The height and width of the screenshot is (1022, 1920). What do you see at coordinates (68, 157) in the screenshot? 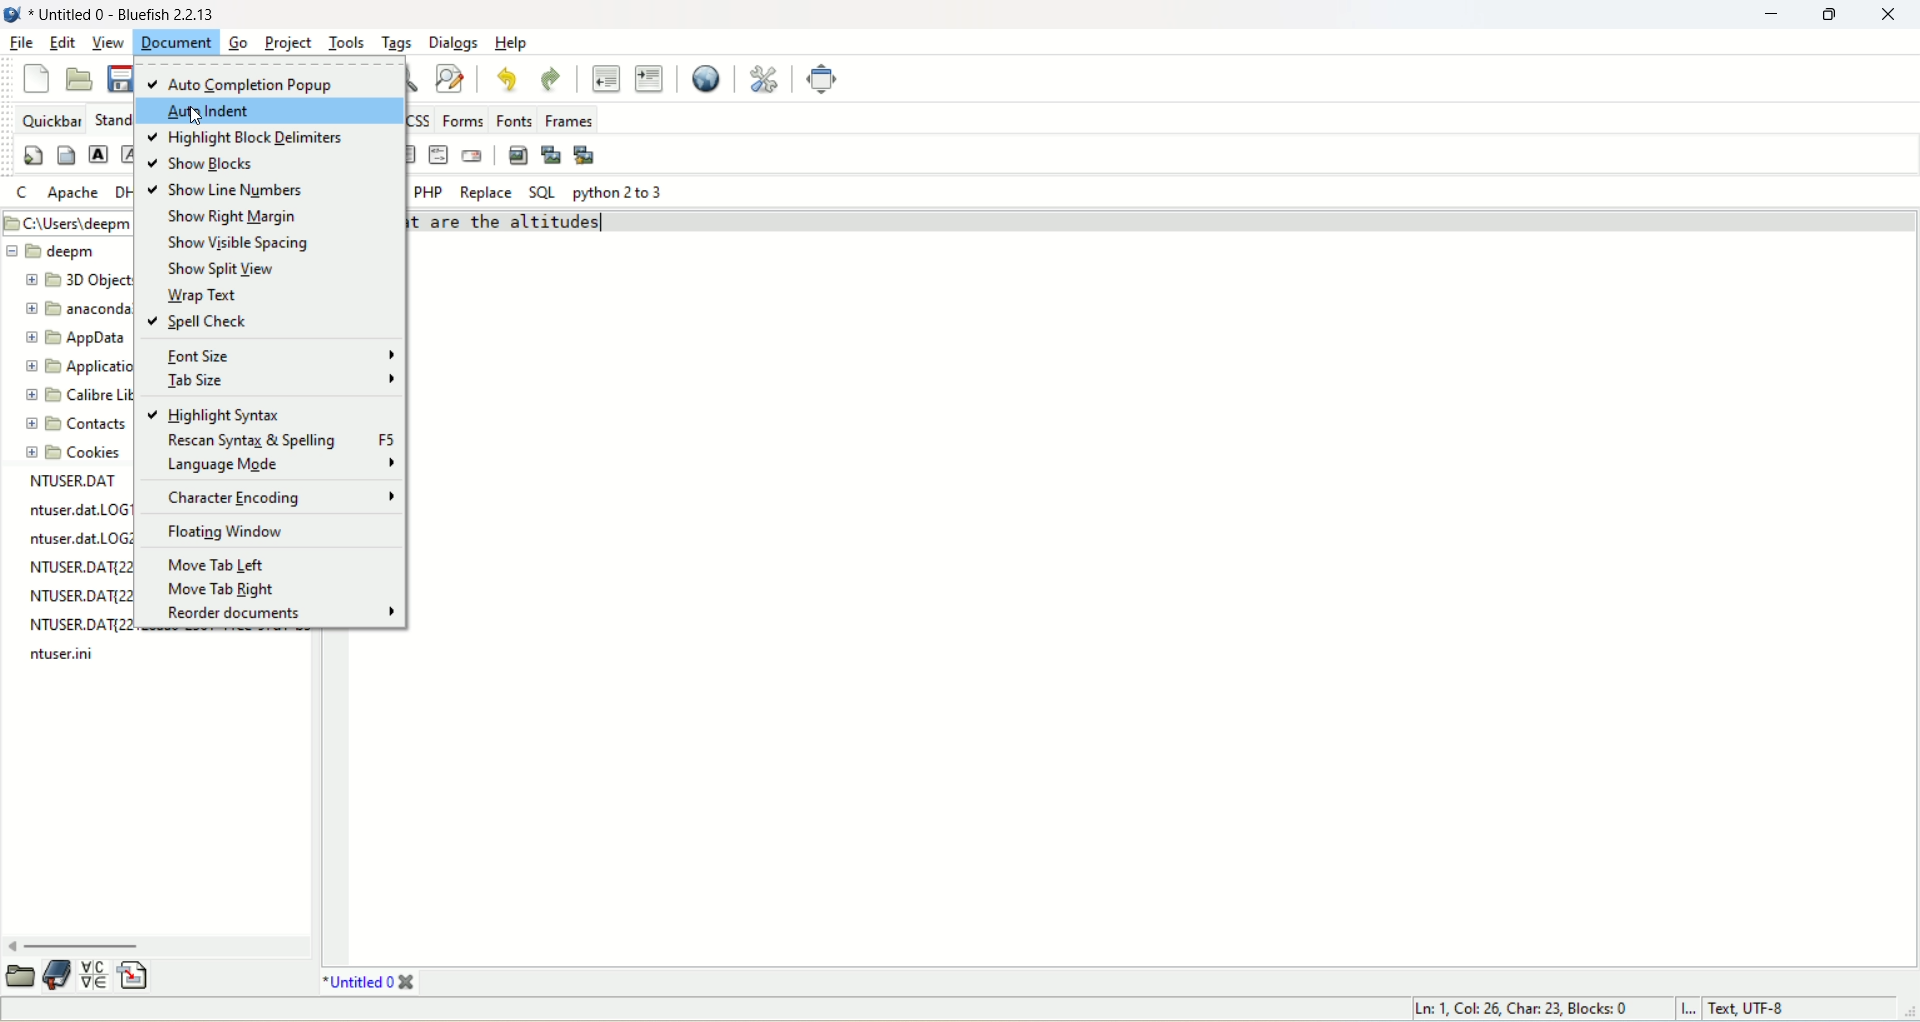
I see `body` at bounding box center [68, 157].